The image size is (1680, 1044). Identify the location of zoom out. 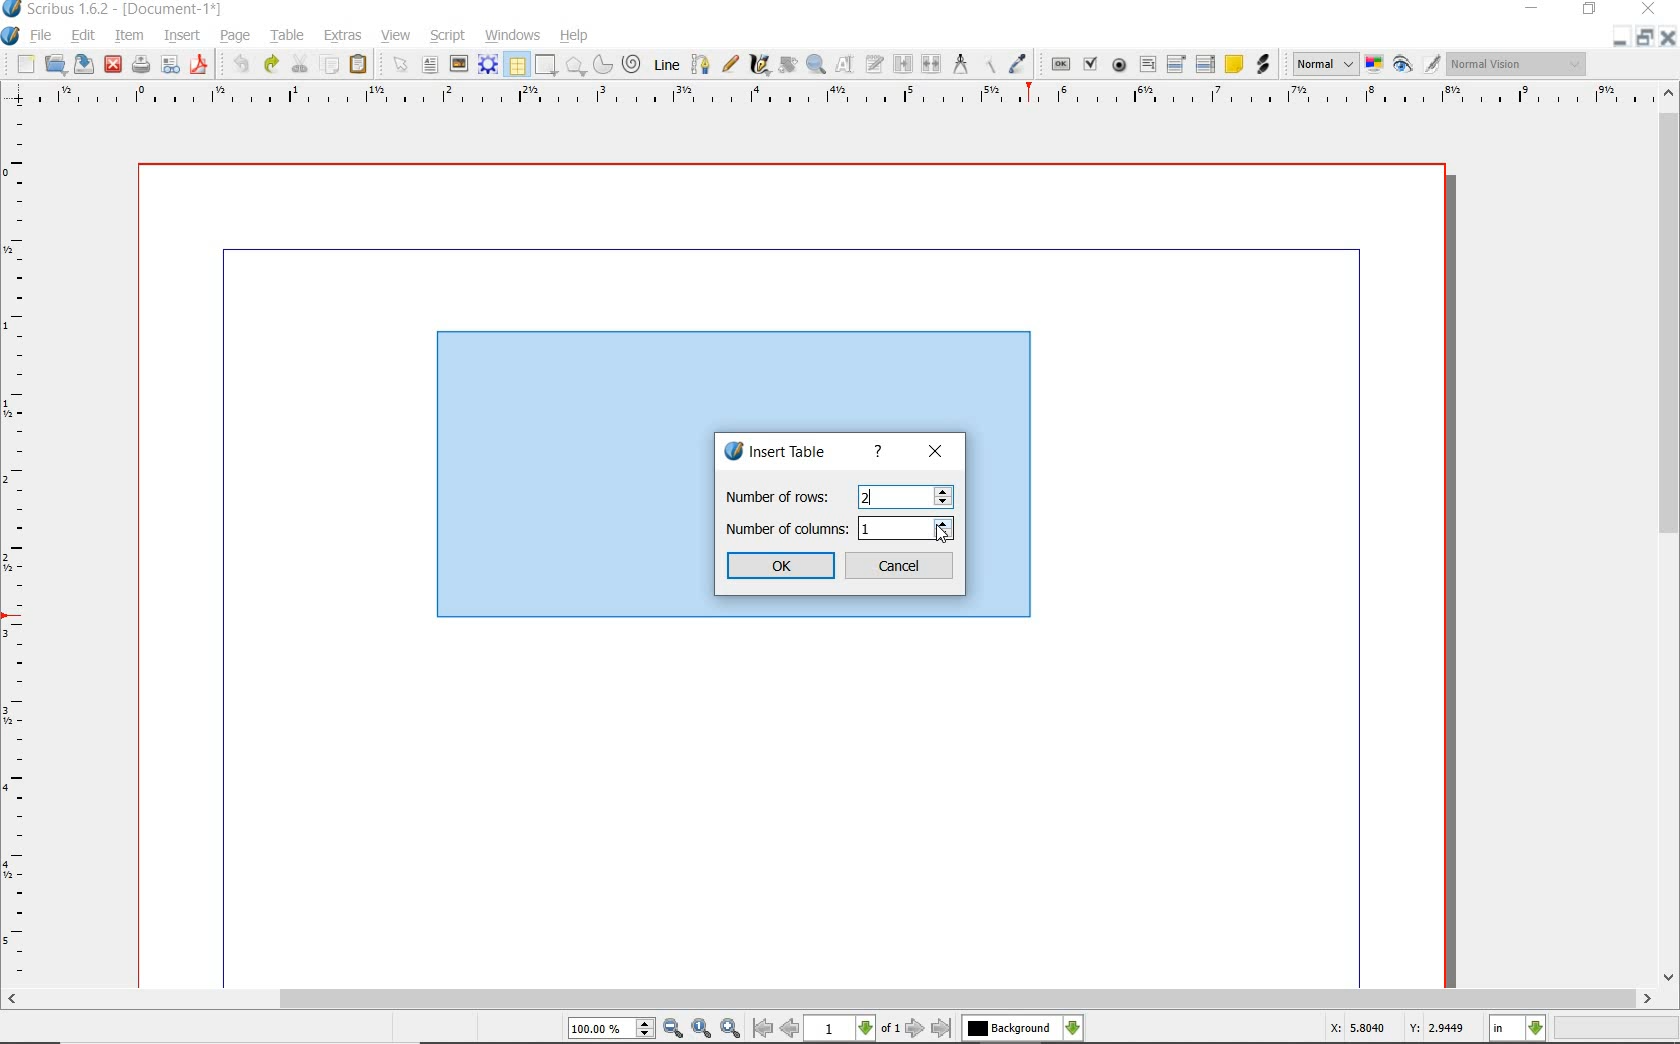
(673, 1029).